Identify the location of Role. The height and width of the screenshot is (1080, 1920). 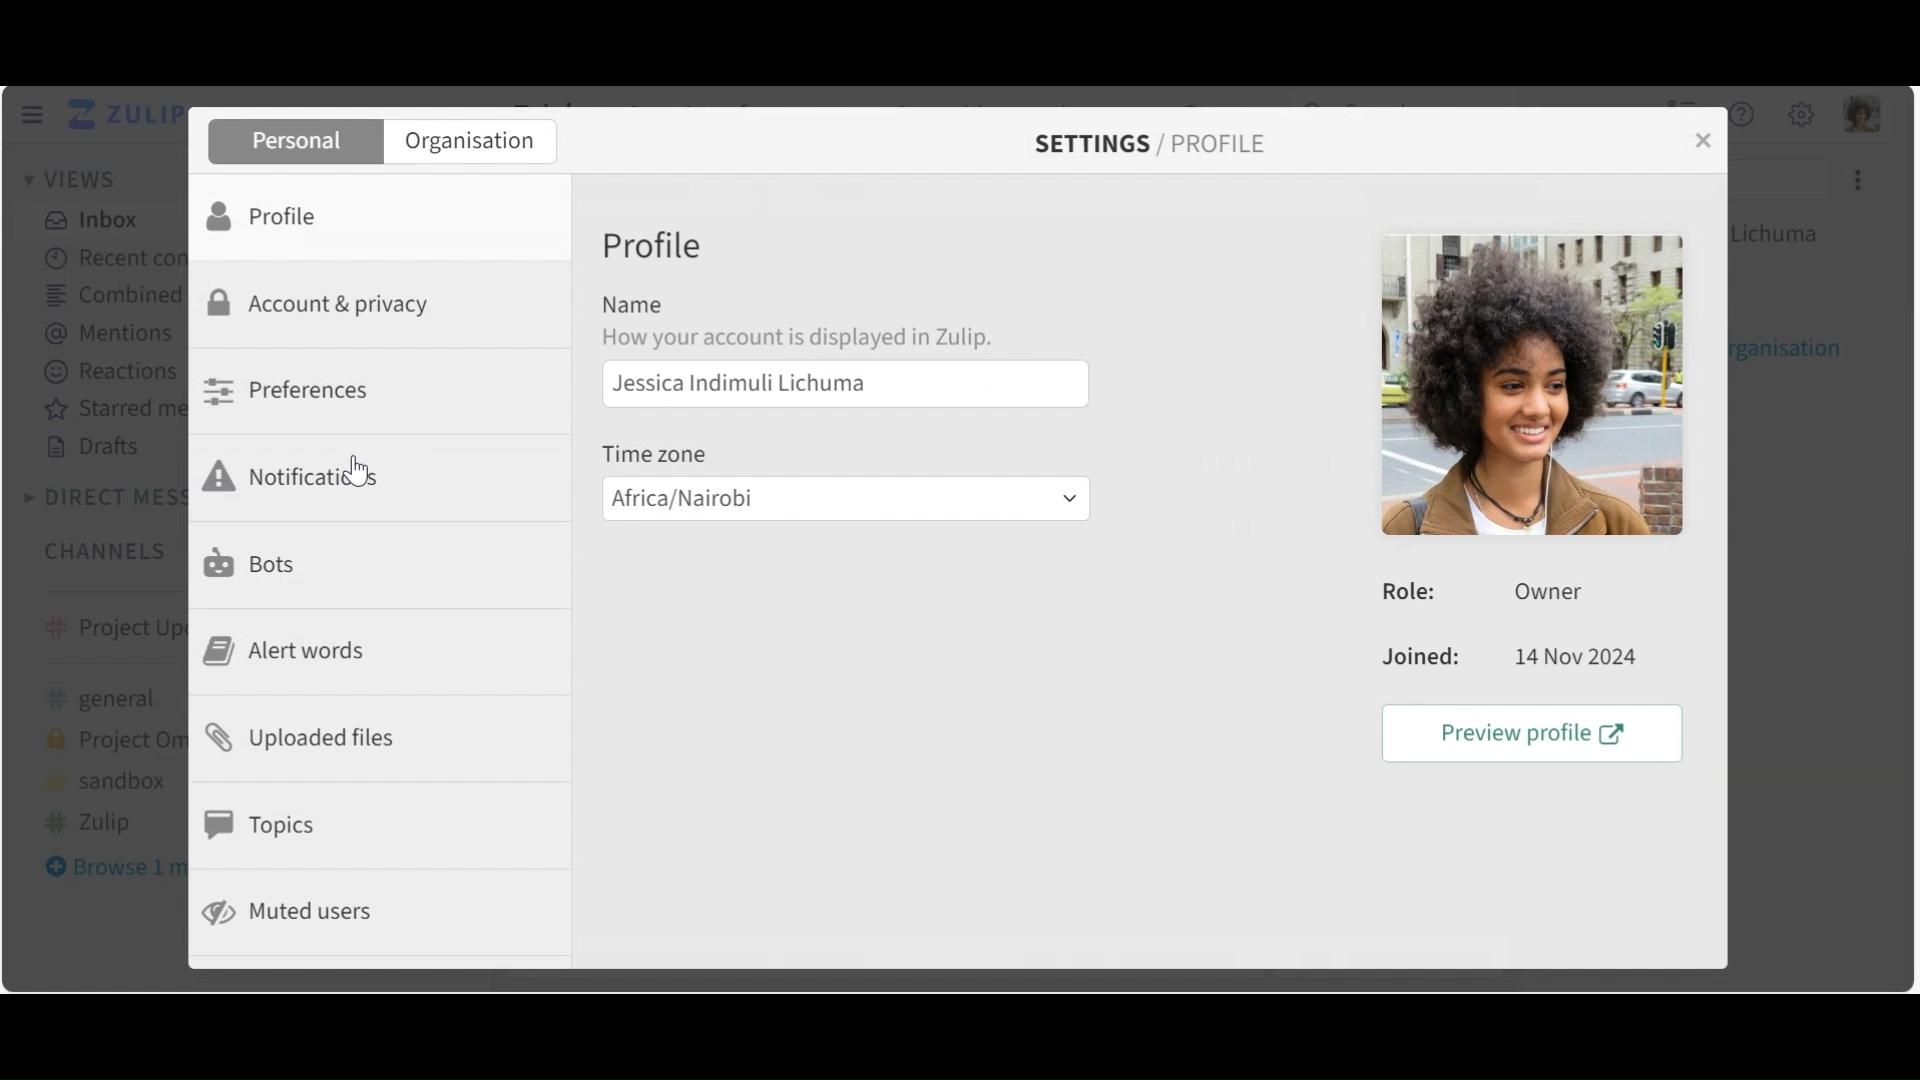
(1491, 592).